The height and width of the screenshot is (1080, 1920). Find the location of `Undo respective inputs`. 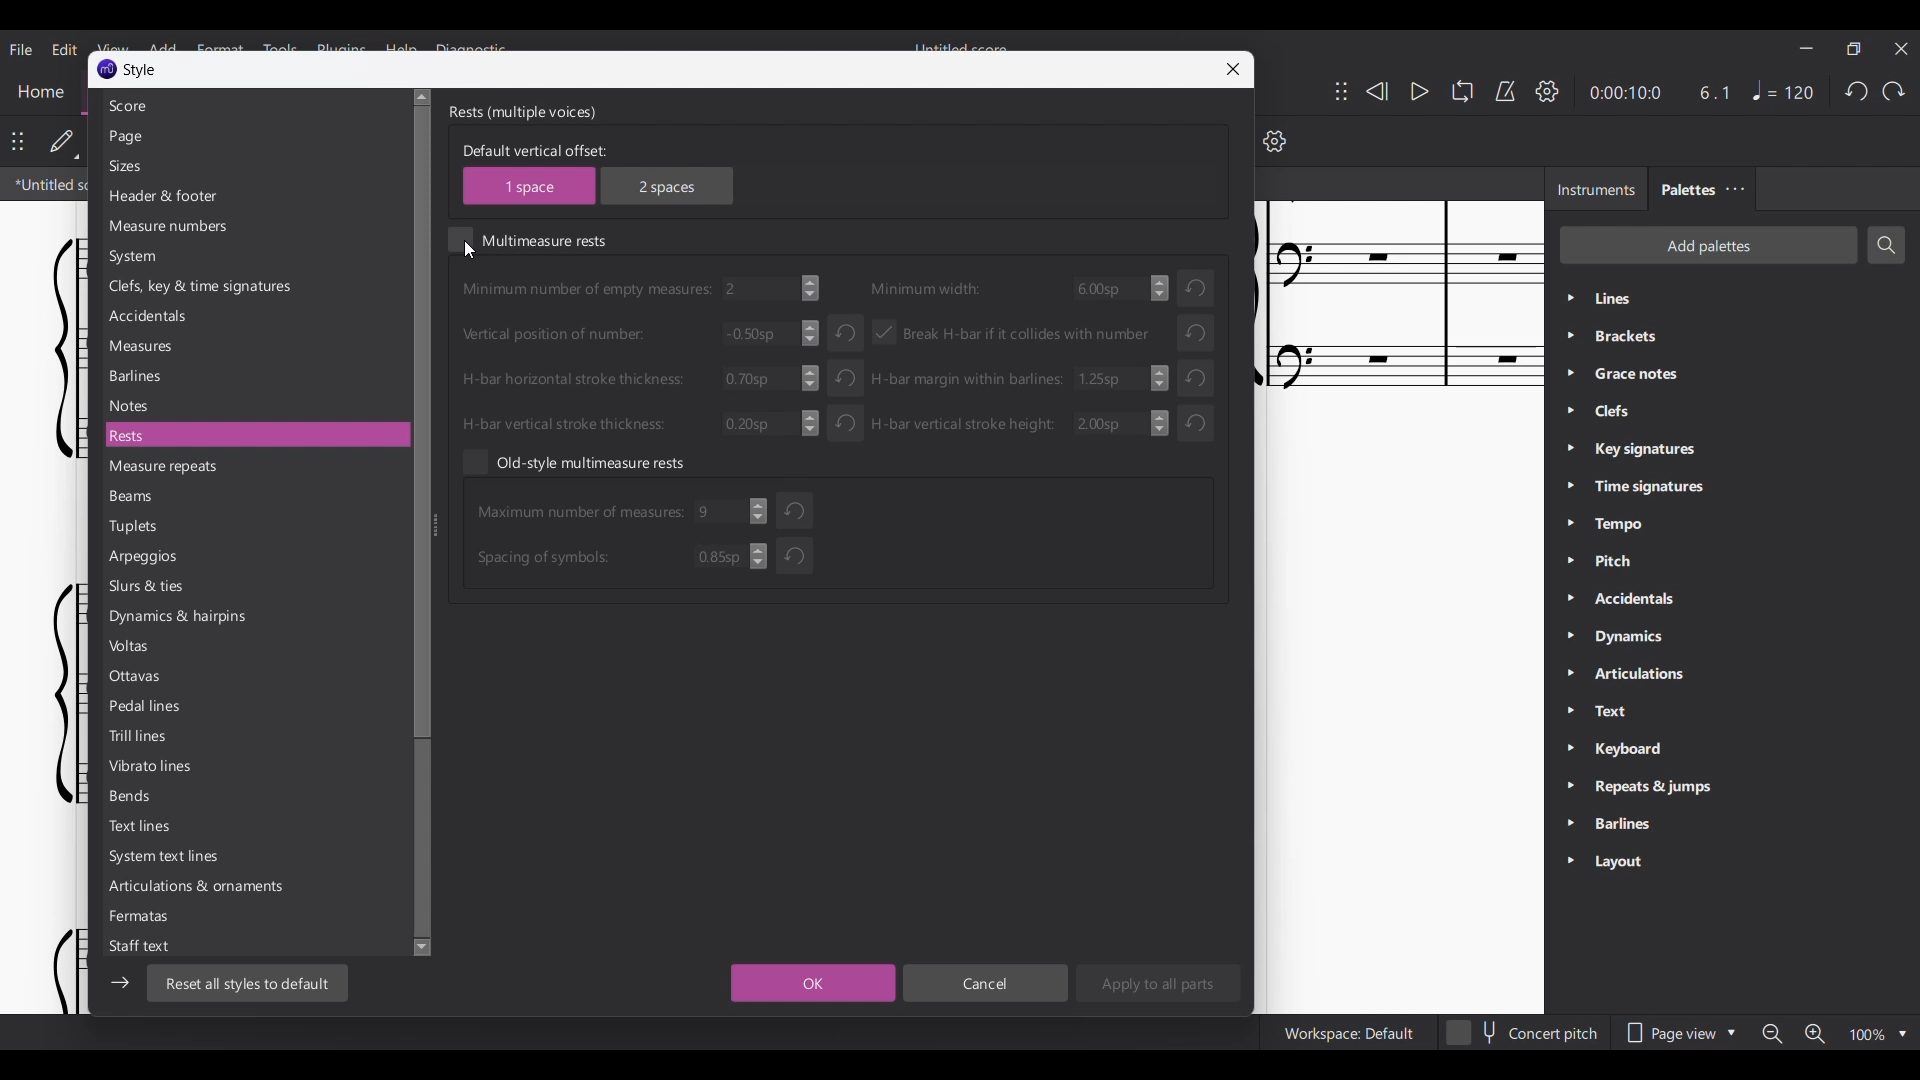

Undo respective inputs is located at coordinates (794, 534).